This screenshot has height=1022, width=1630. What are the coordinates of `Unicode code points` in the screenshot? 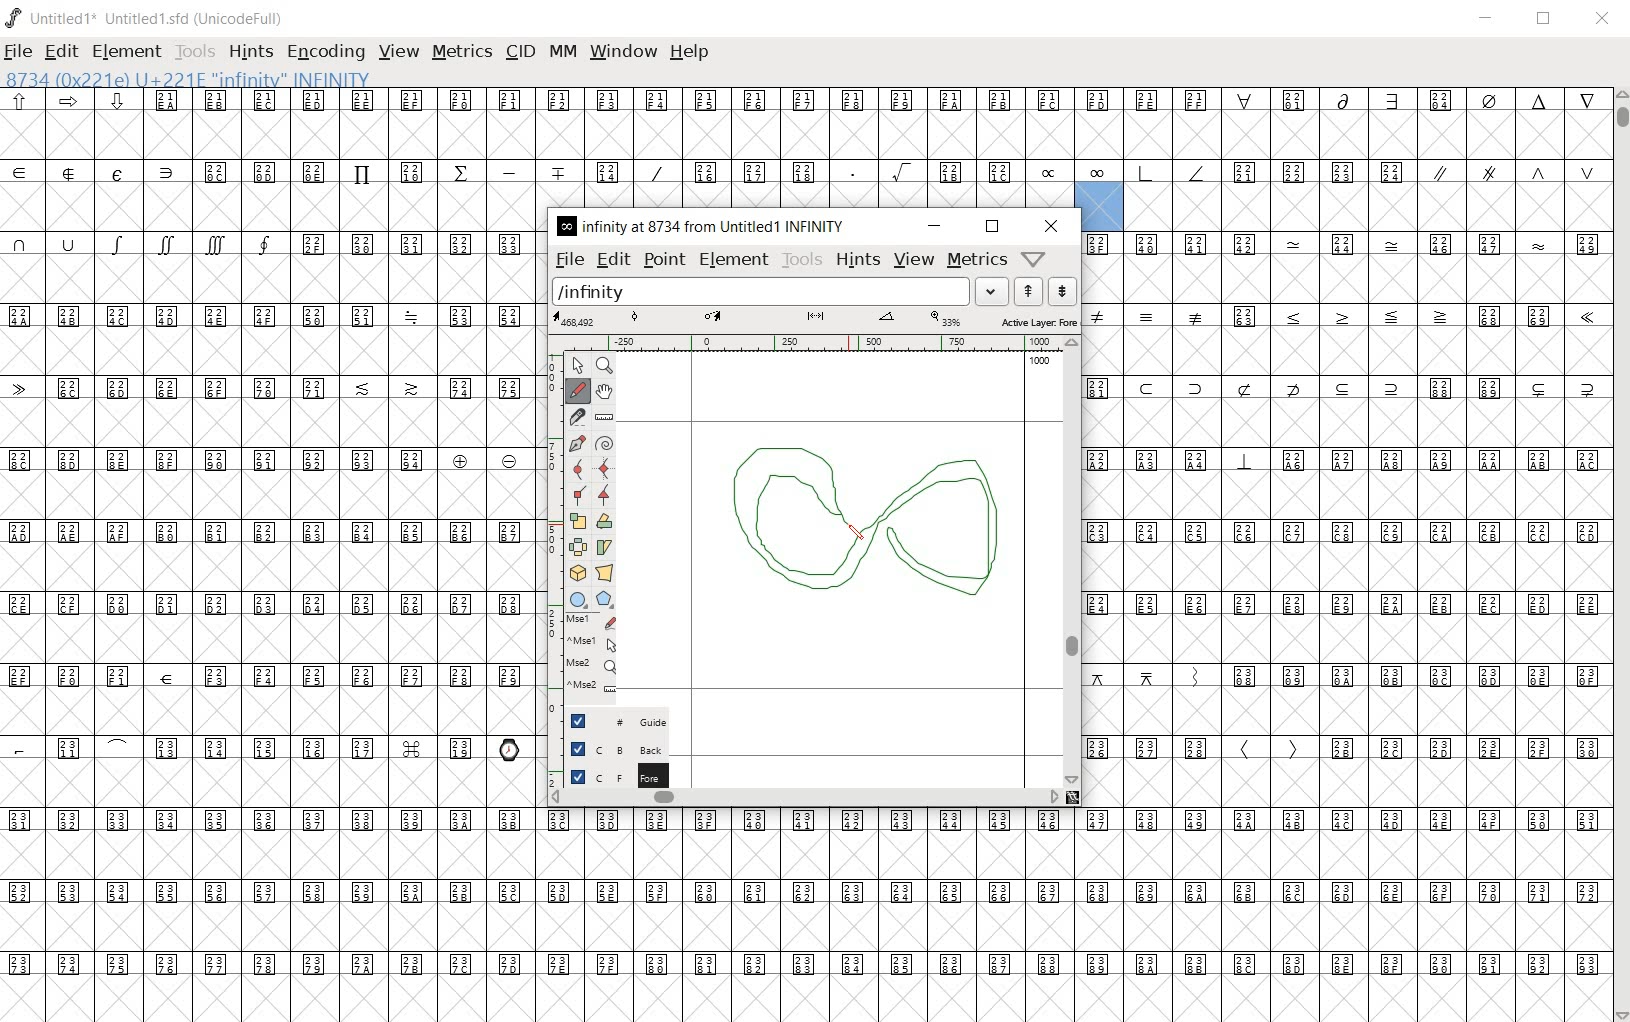 It's located at (269, 315).